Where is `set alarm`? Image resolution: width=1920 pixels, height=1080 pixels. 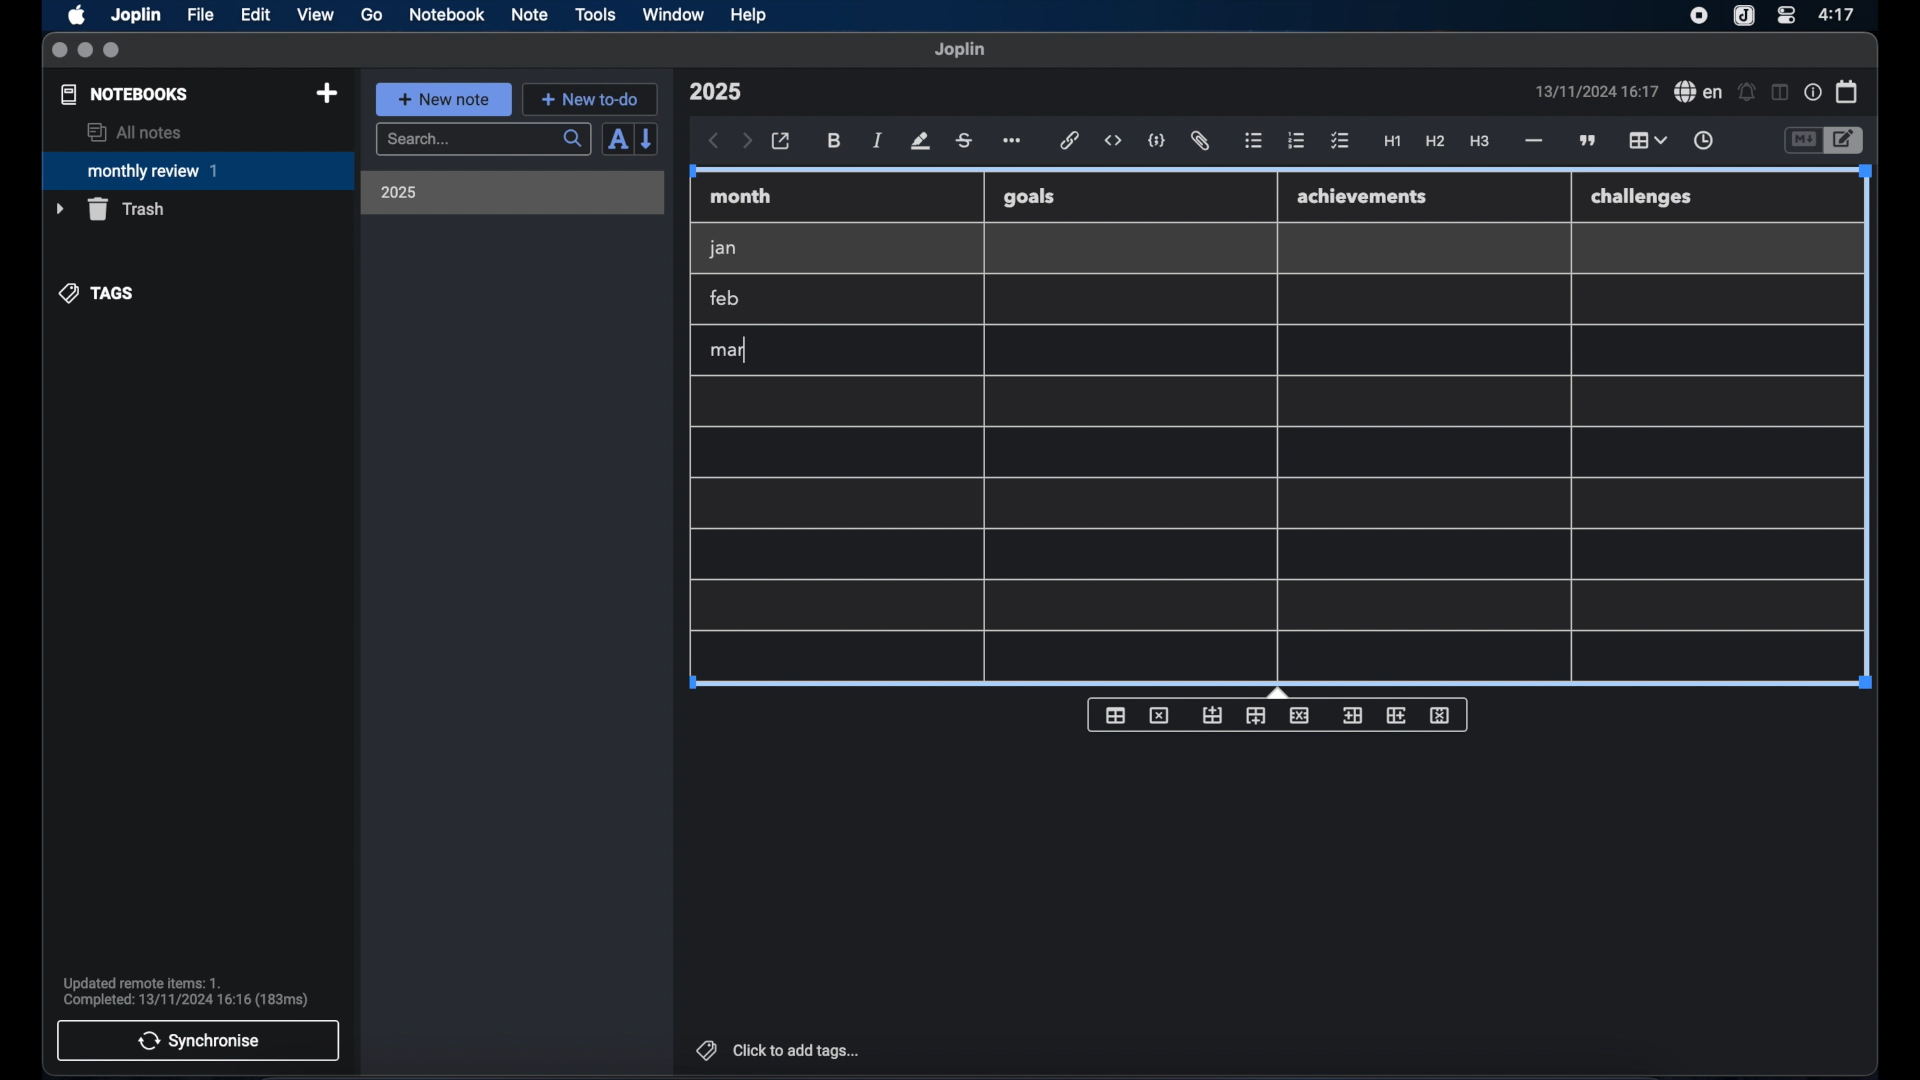
set alarm is located at coordinates (1747, 93).